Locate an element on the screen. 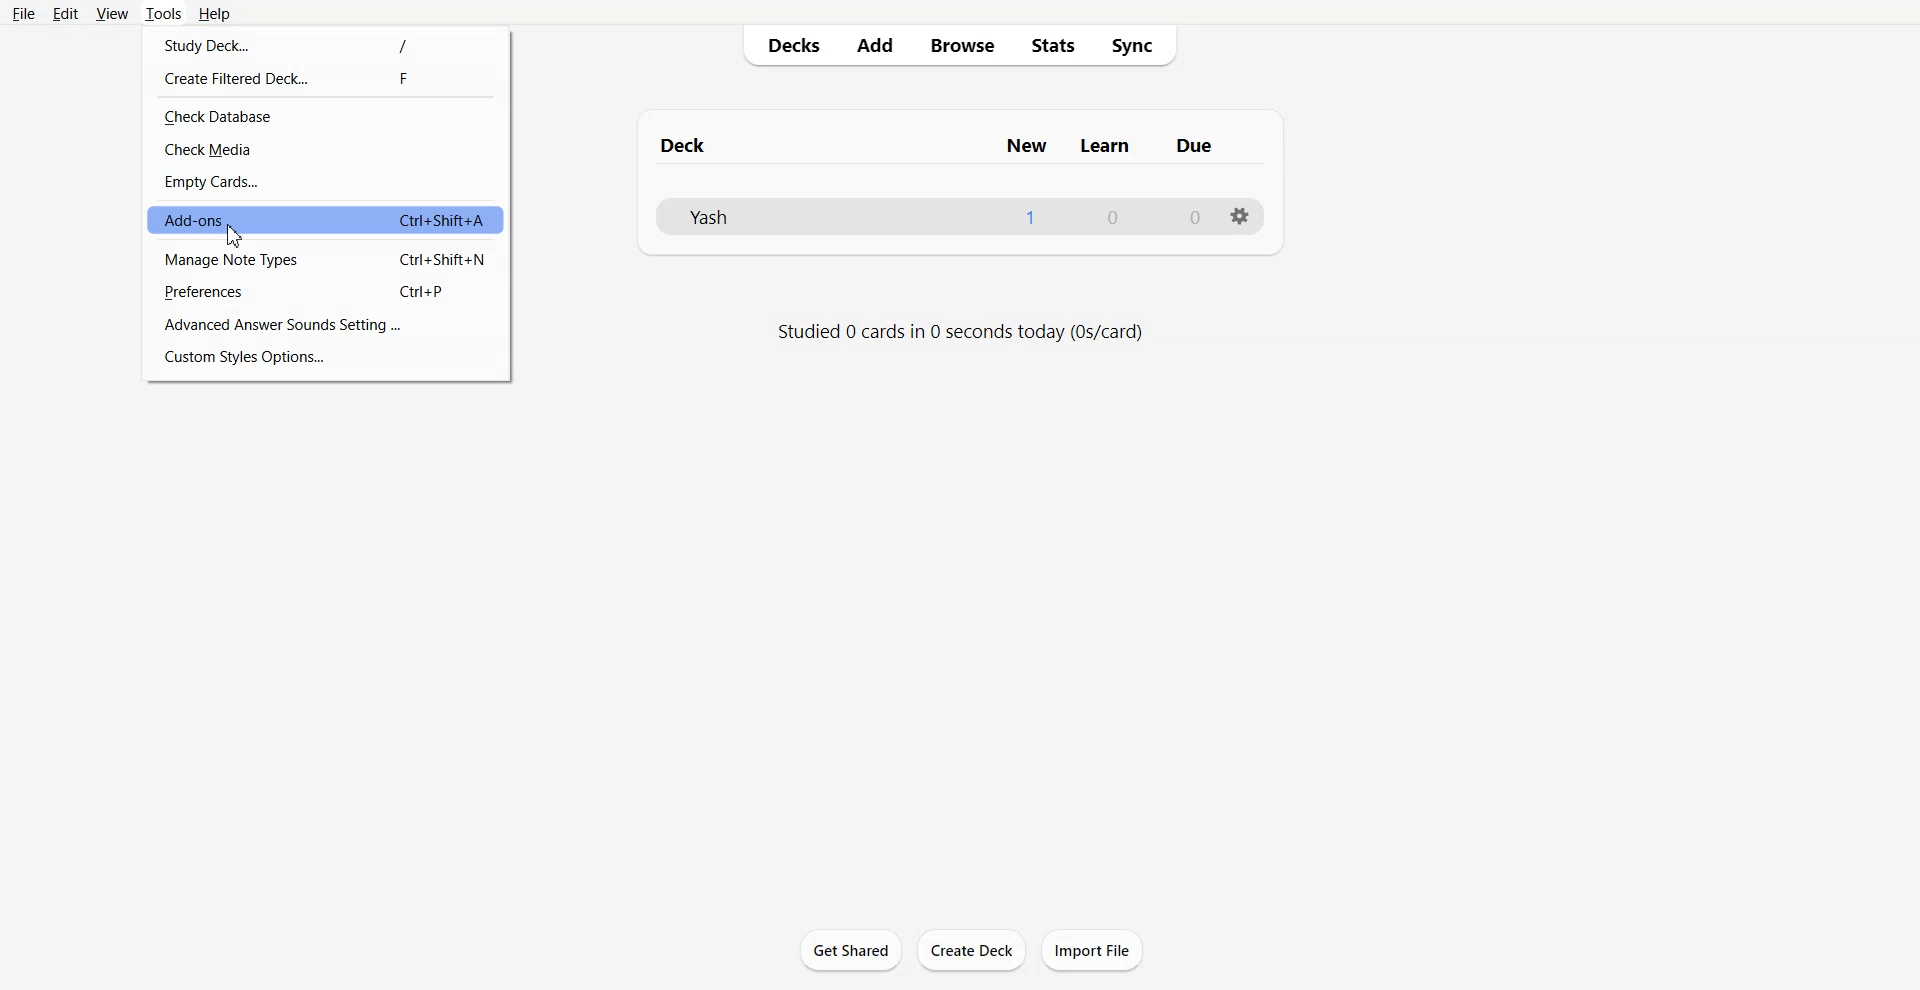 This screenshot has height=990, width=1920. Settings is located at coordinates (1242, 216).